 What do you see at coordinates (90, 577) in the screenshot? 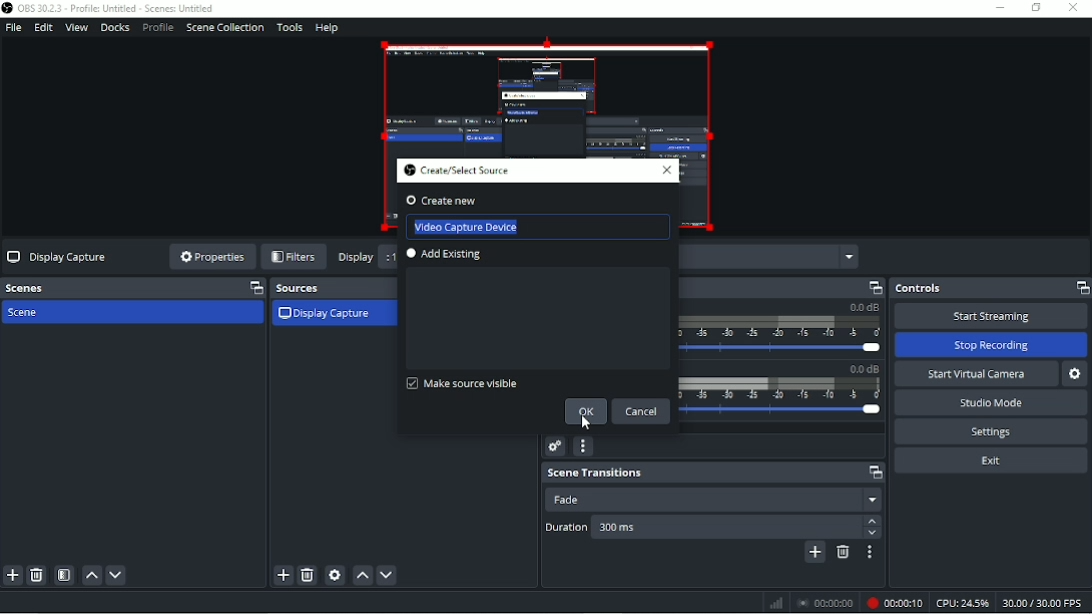
I see `Move scene up` at bounding box center [90, 577].